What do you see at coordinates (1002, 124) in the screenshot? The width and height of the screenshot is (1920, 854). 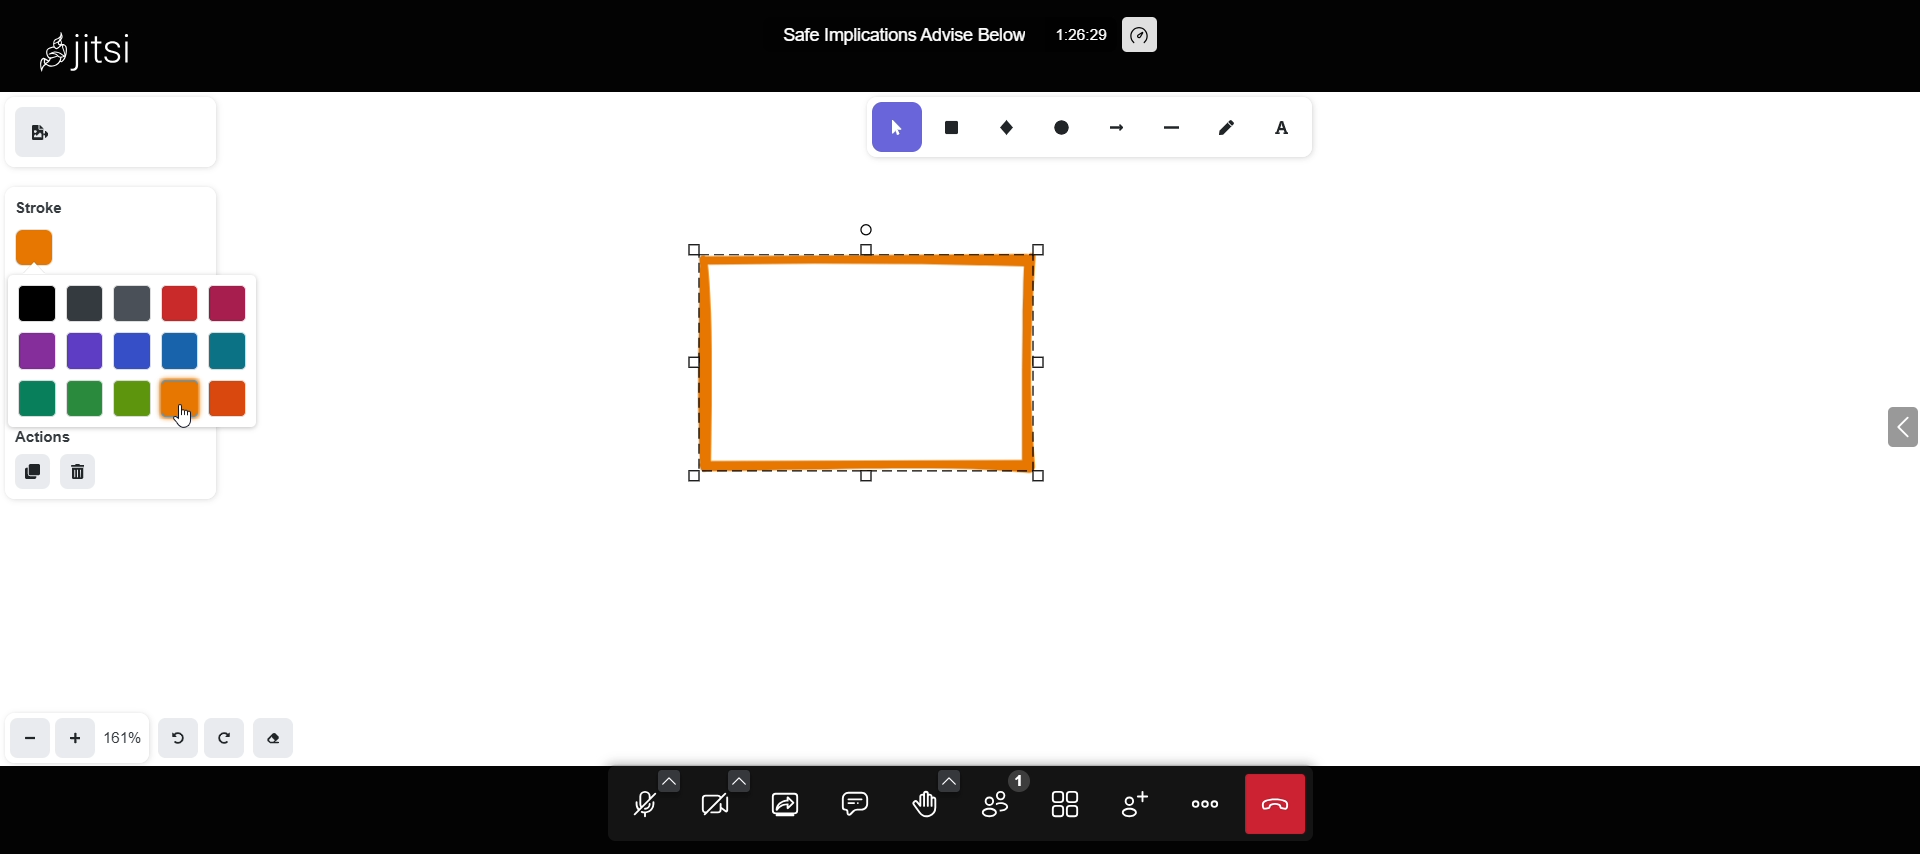 I see `diamond` at bounding box center [1002, 124].